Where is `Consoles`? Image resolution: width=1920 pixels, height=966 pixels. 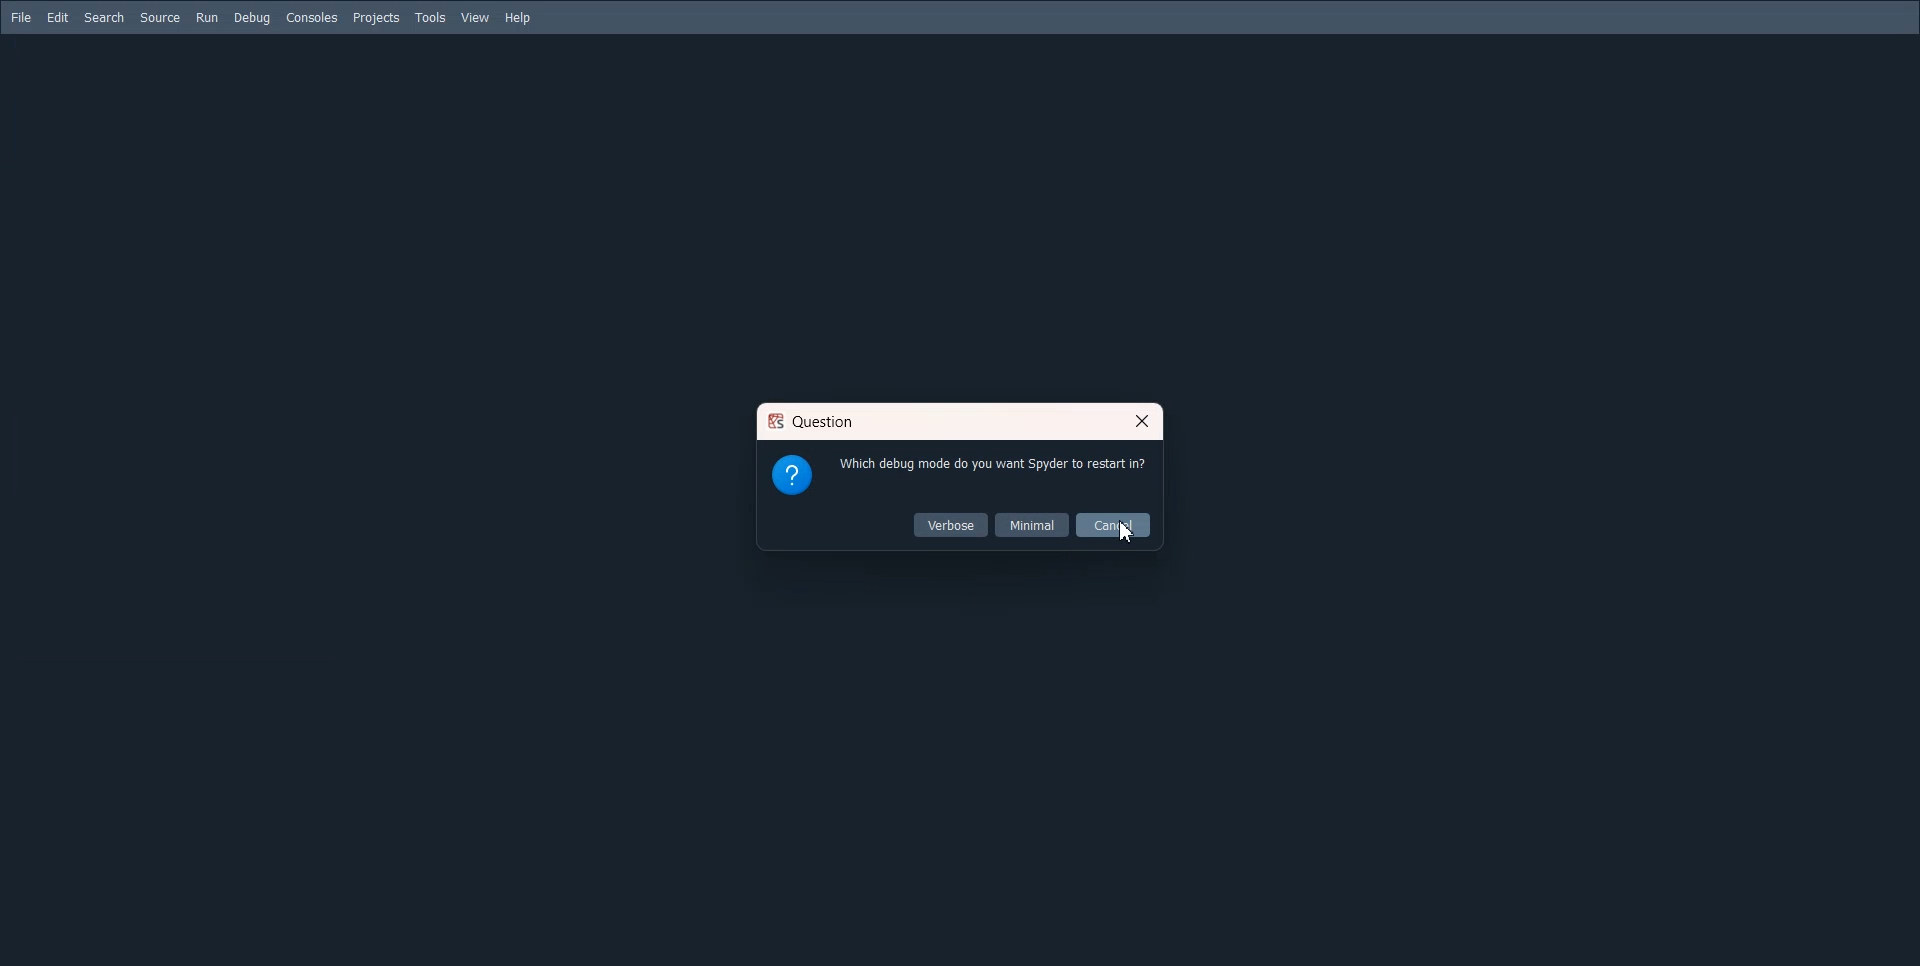 Consoles is located at coordinates (311, 19).